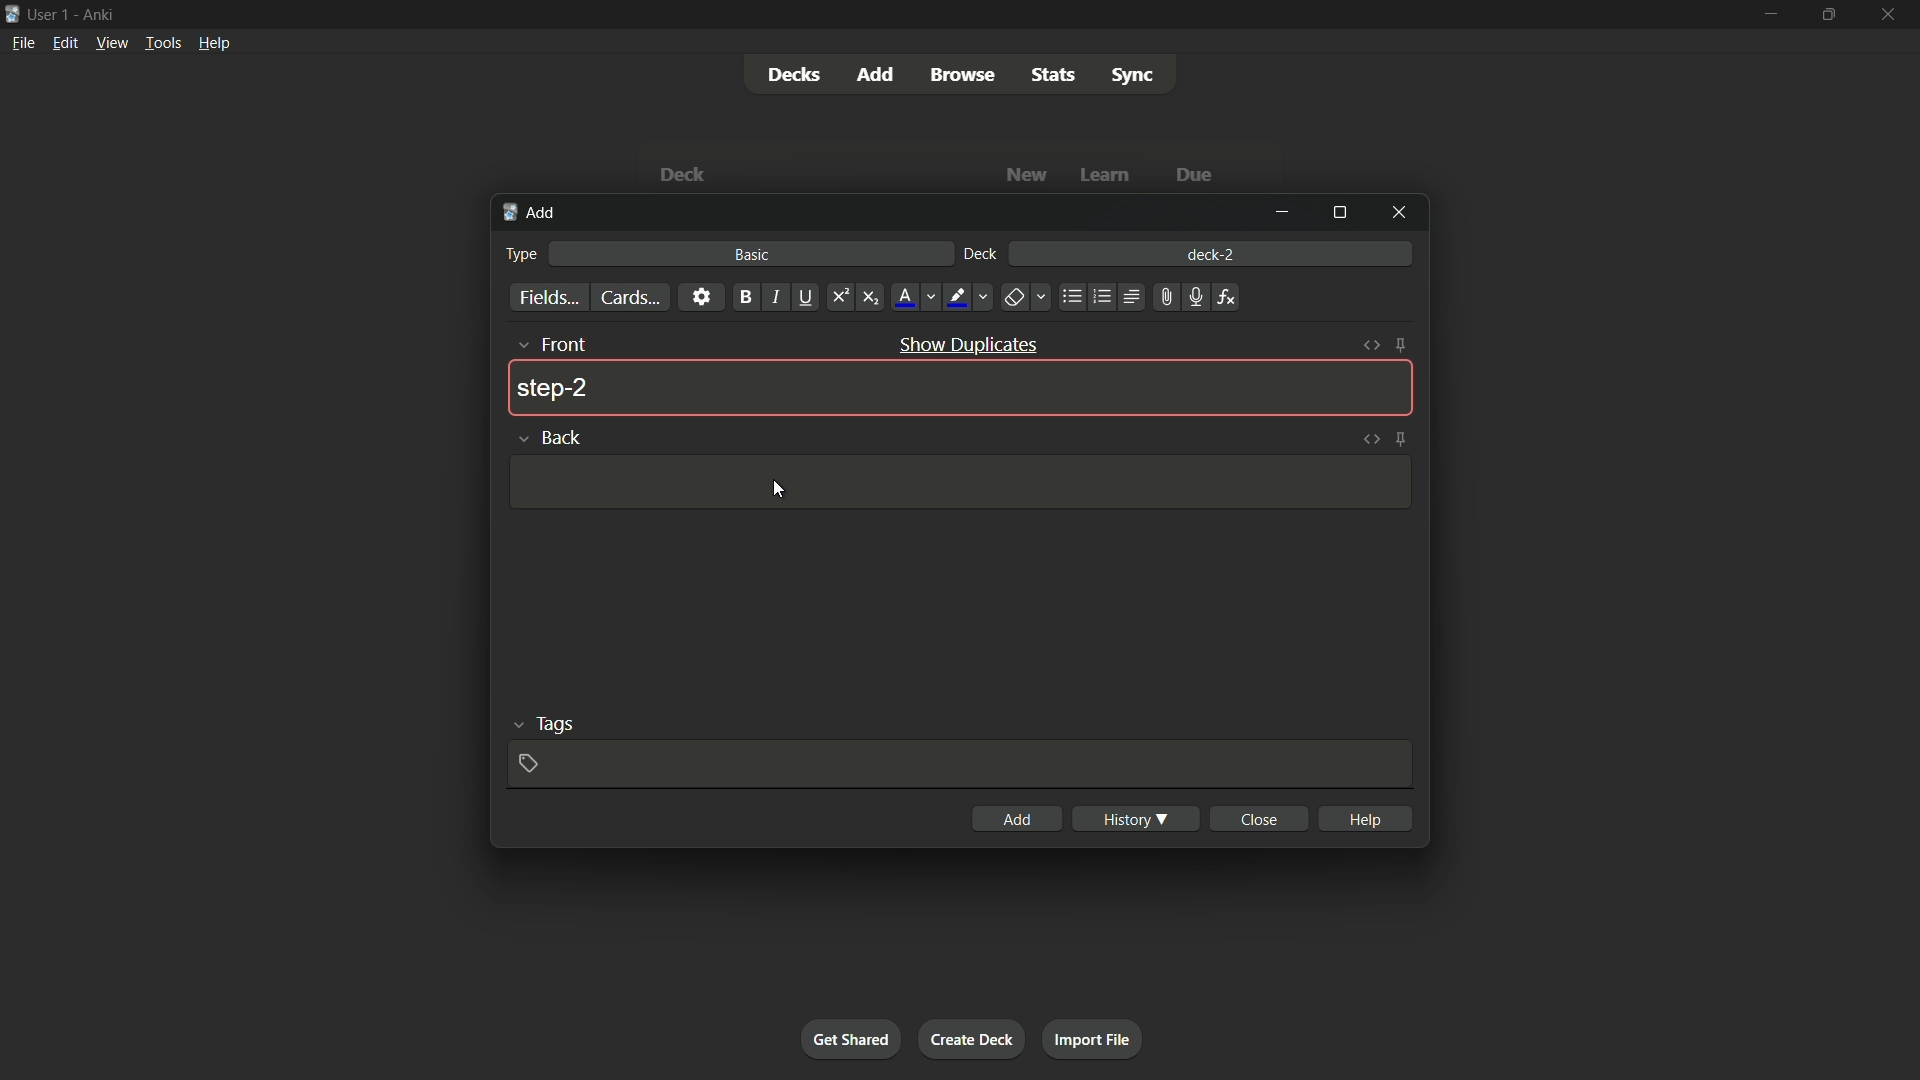  What do you see at coordinates (870, 298) in the screenshot?
I see `subscript` at bounding box center [870, 298].